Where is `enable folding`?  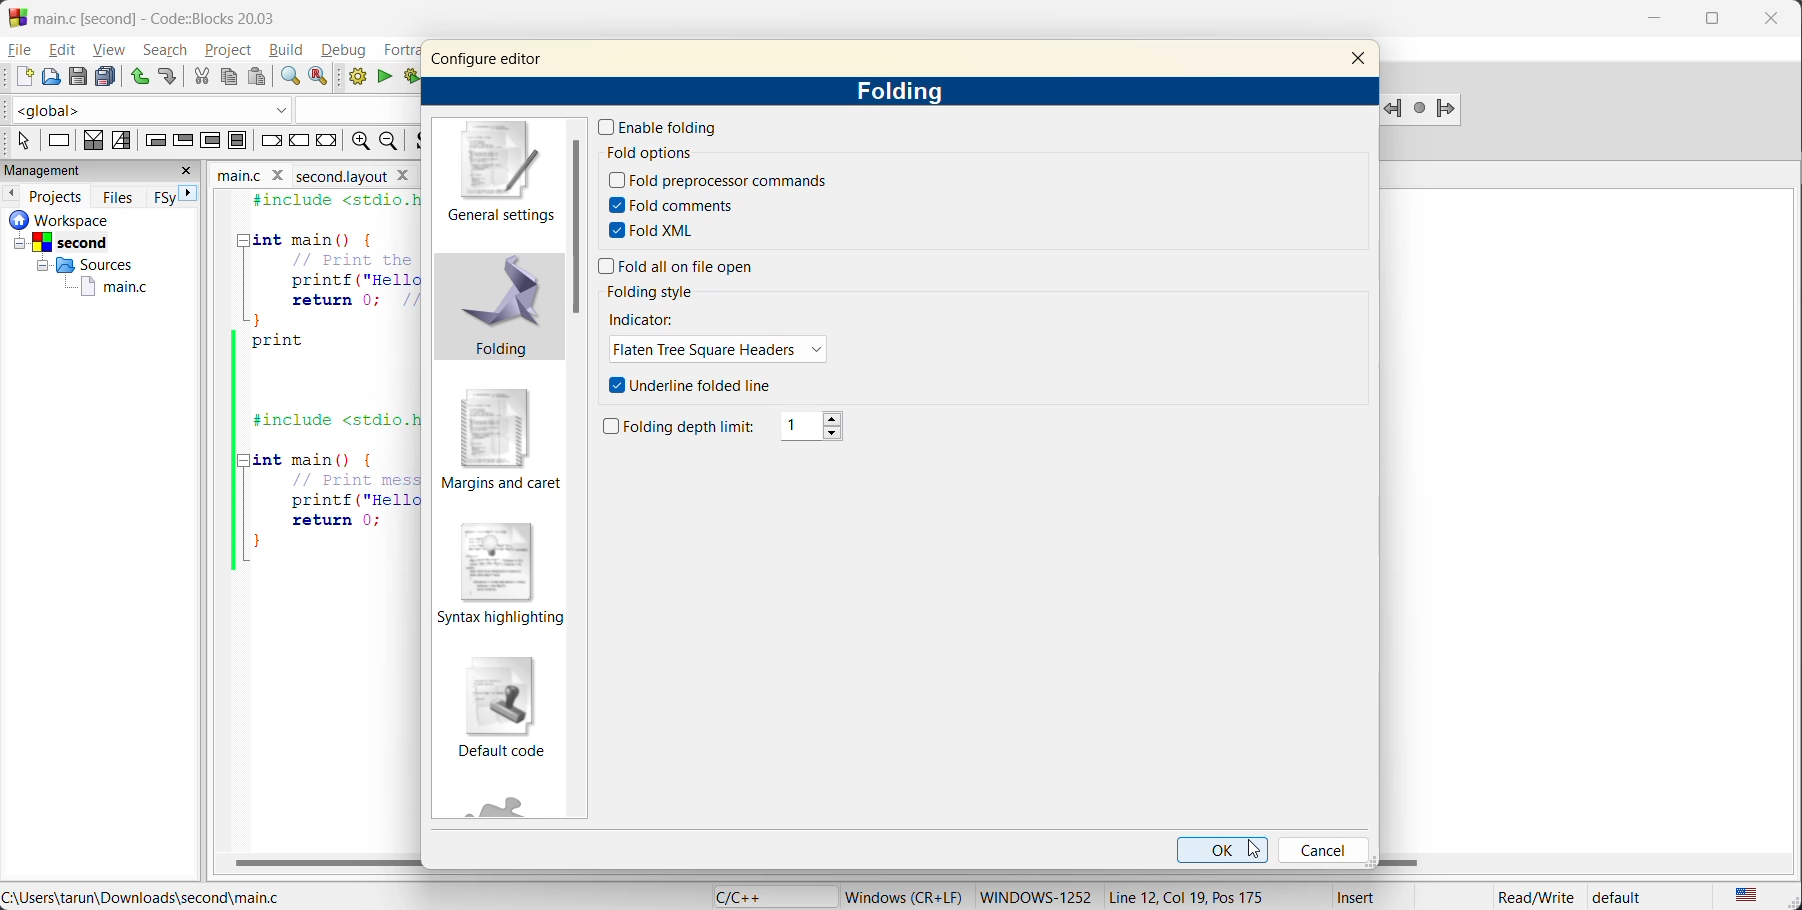
enable folding is located at coordinates (659, 124).